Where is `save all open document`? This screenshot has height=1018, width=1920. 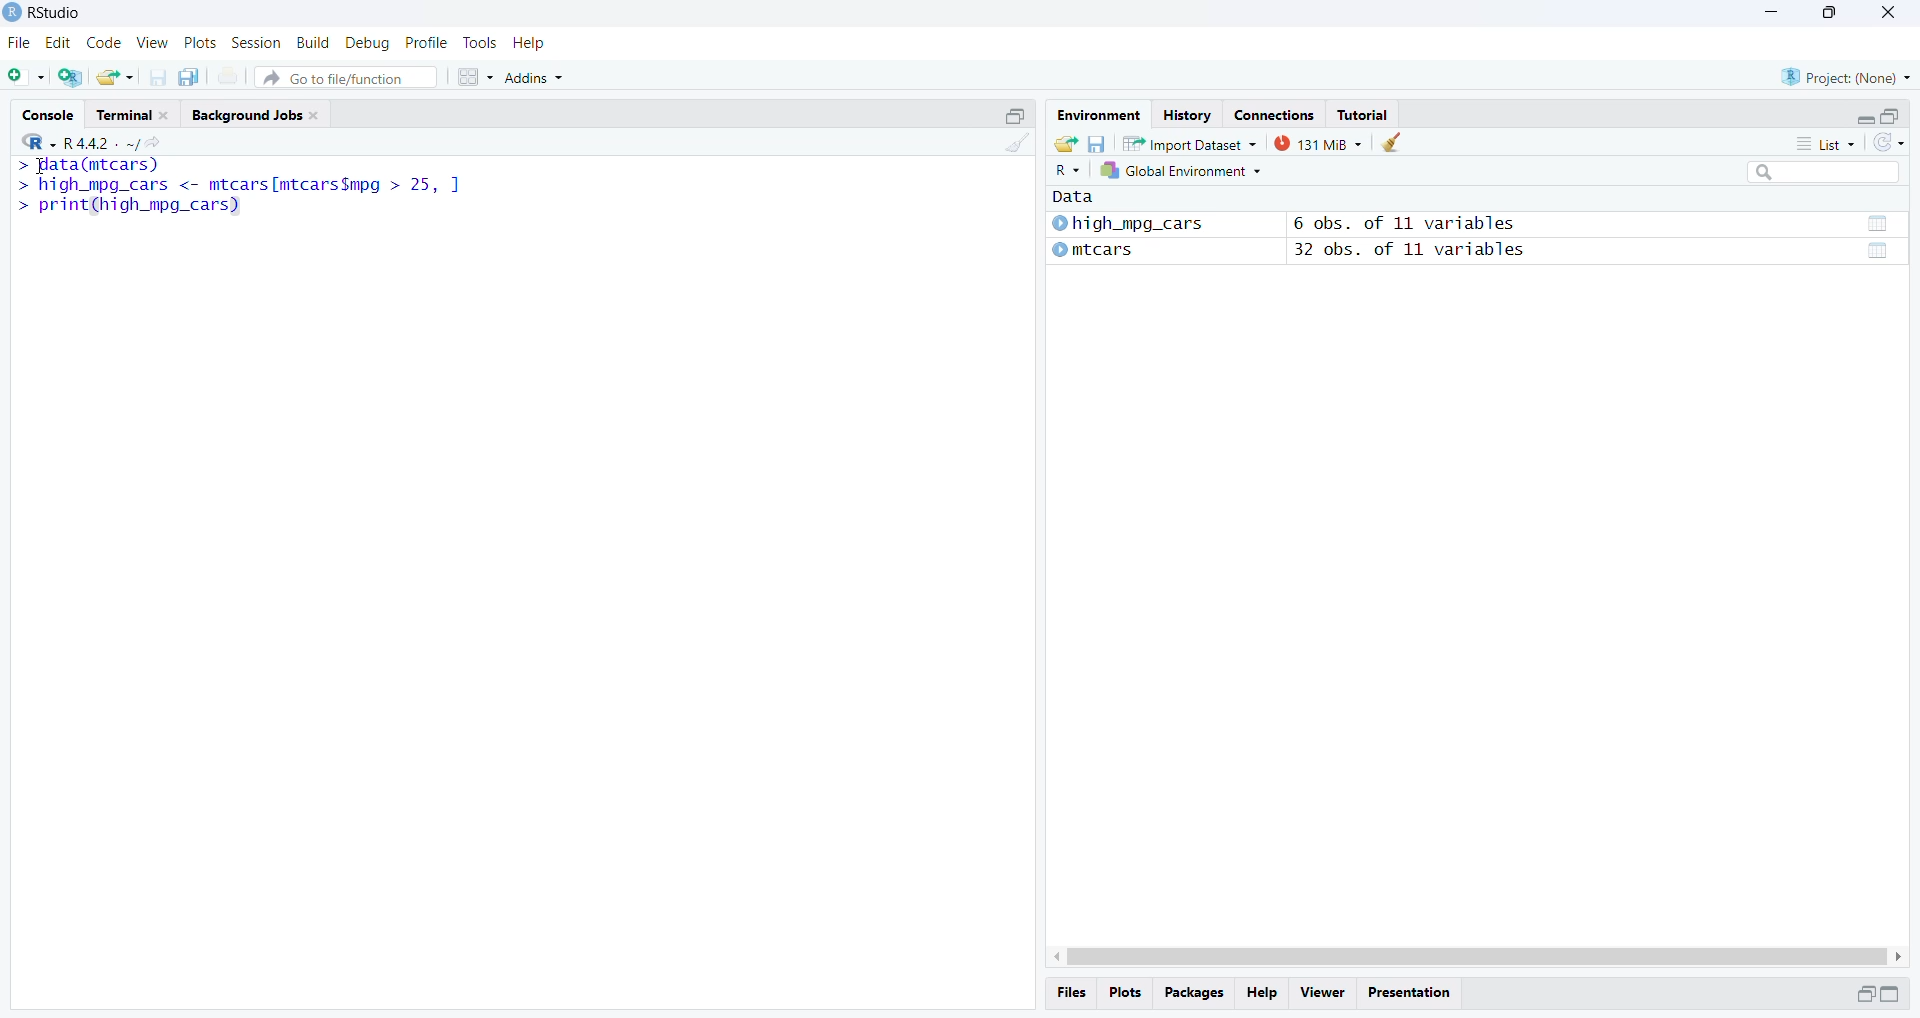 save all open document is located at coordinates (192, 77).